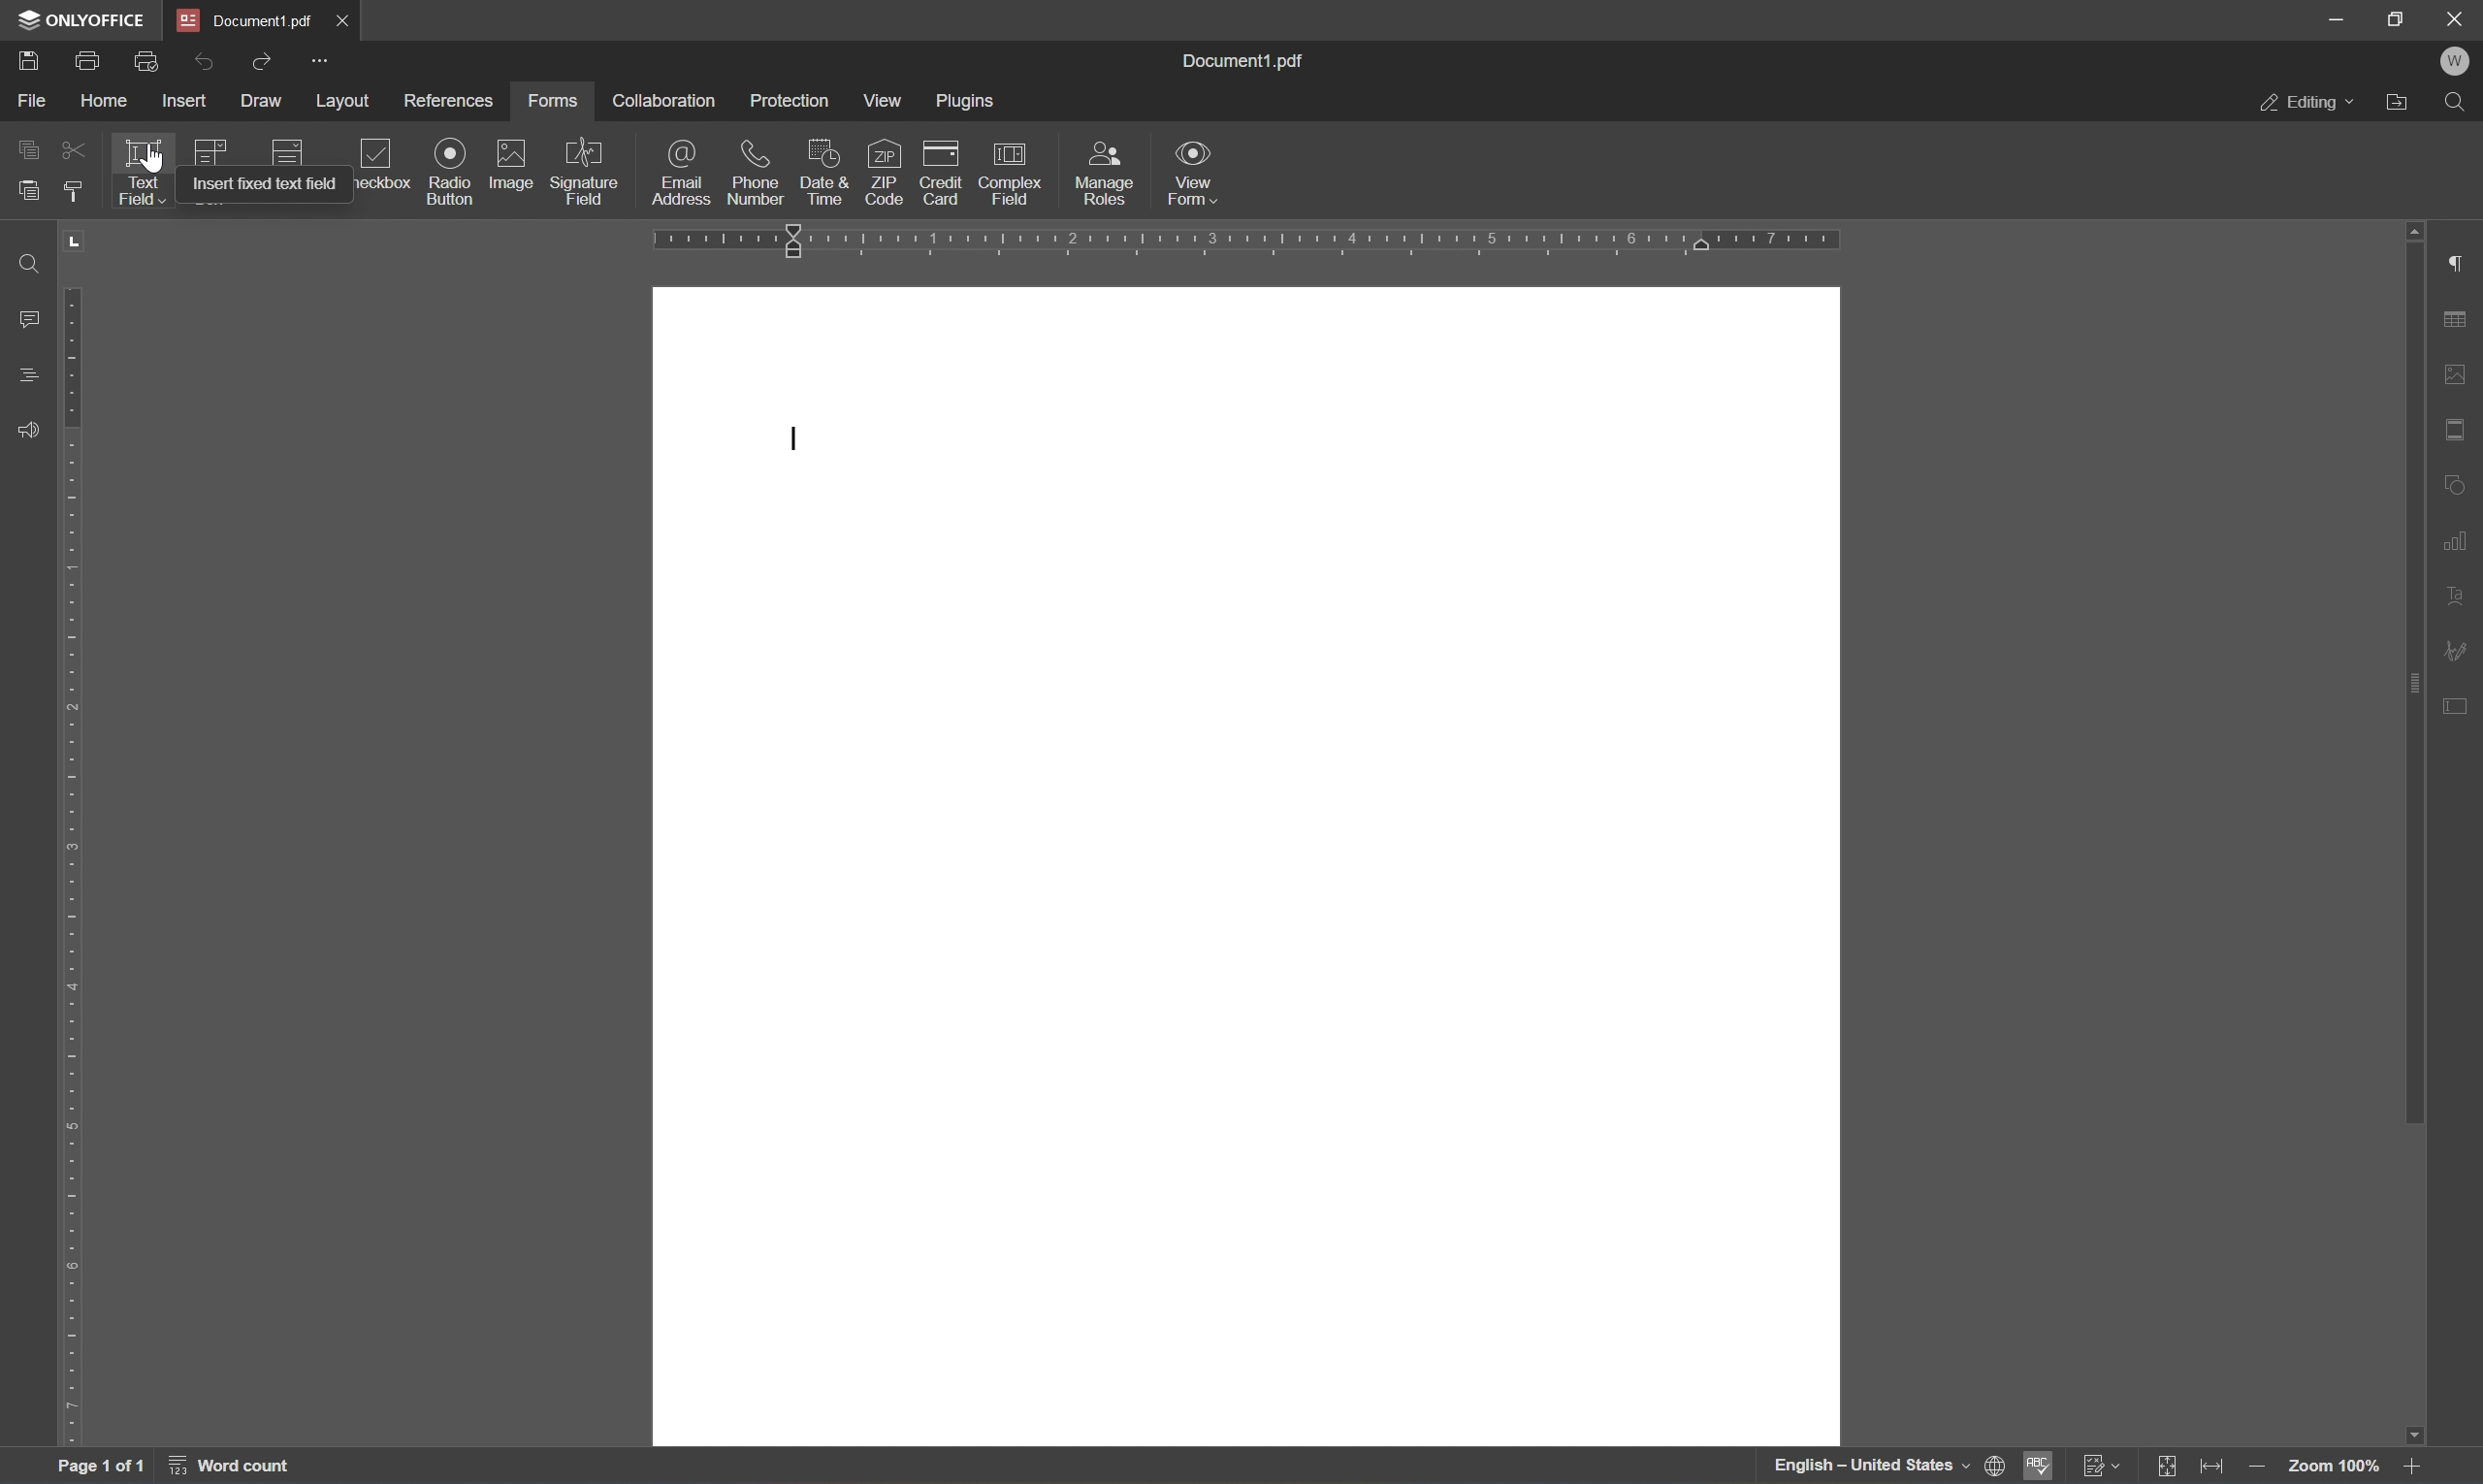 This screenshot has height=1484, width=2483. What do you see at coordinates (30, 319) in the screenshot?
I see `comments` at bounding box center [30, 319].